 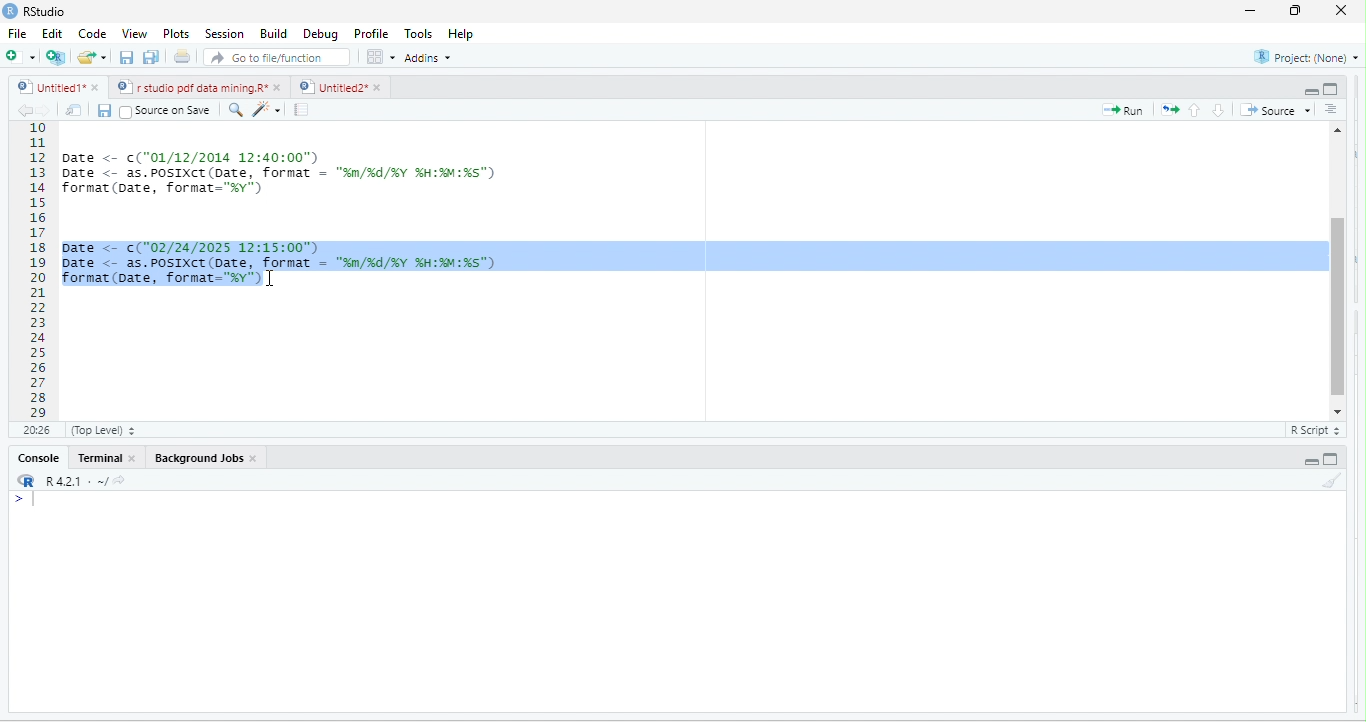 I want to click on Tools, so click(x=416, y=34).